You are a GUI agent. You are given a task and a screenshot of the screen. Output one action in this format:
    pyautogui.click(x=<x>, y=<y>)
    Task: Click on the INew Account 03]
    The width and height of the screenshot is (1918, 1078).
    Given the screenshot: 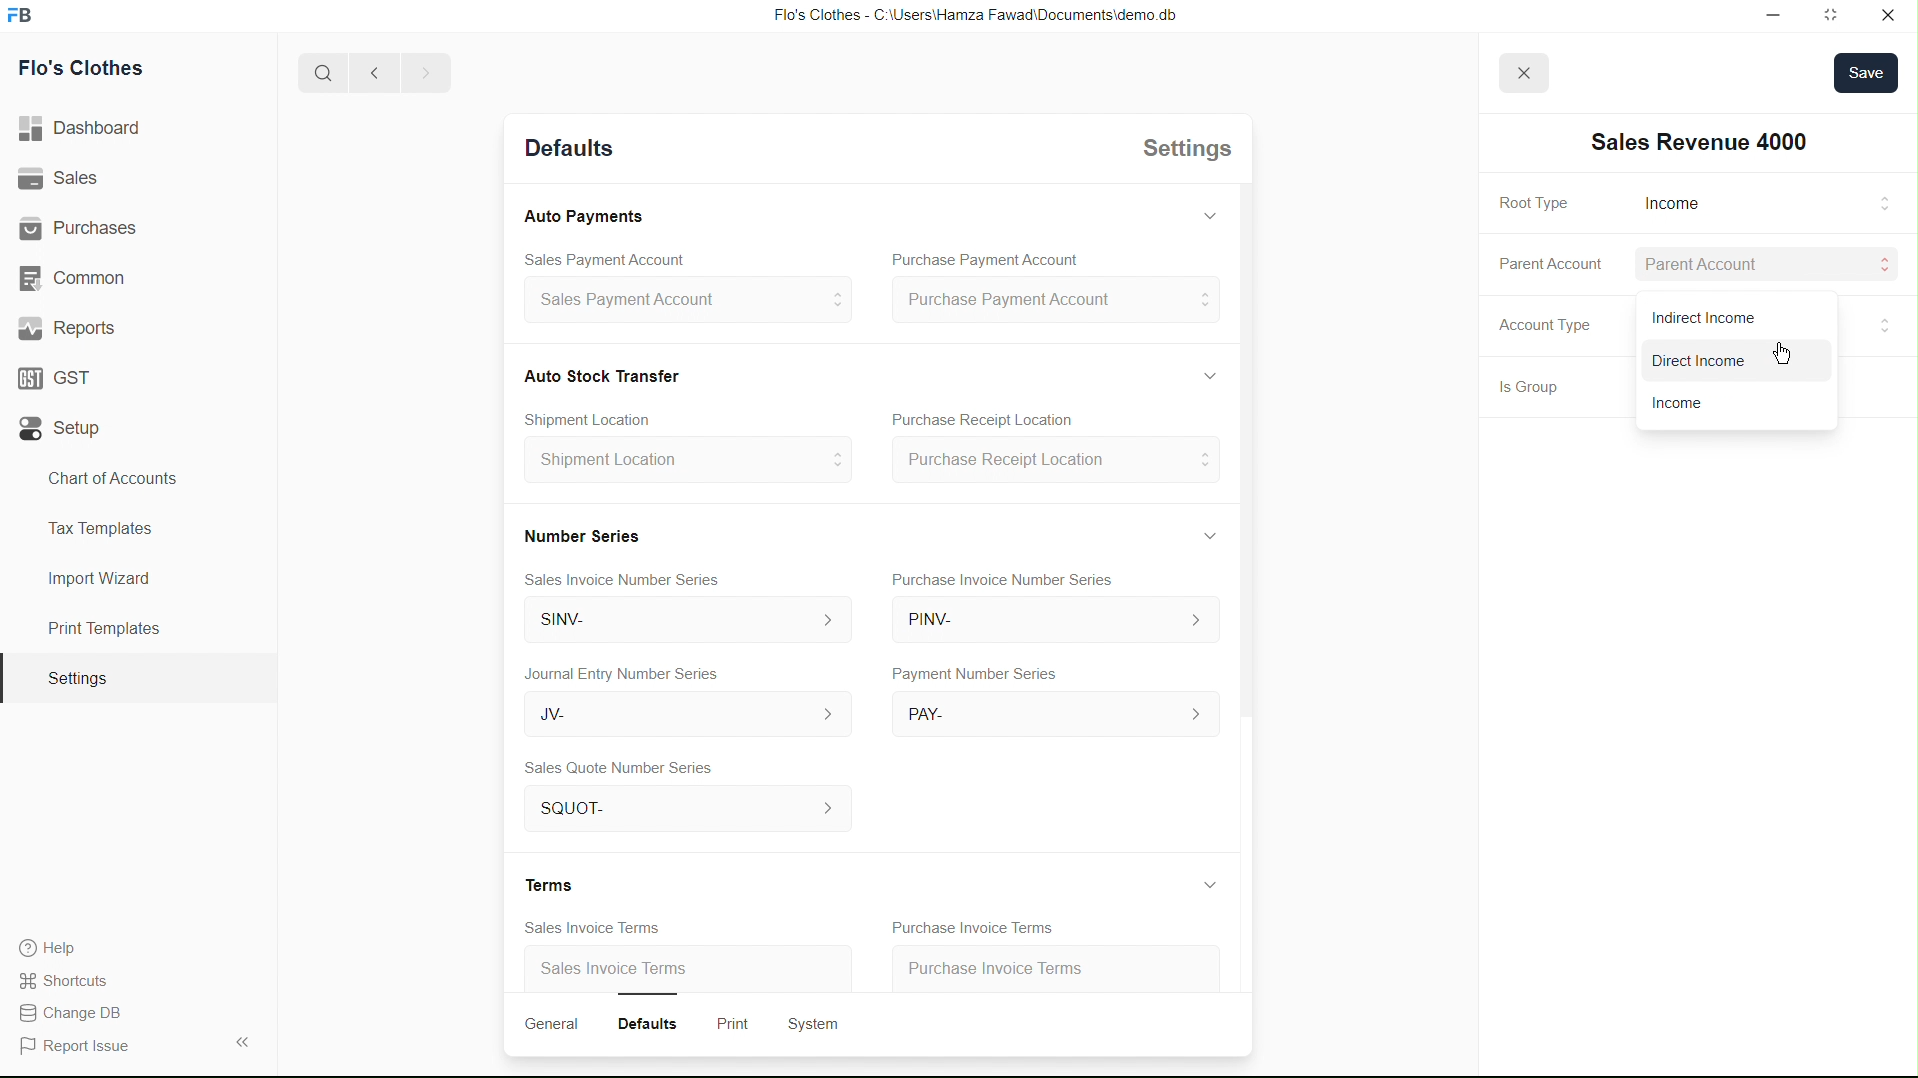 What is the action you would take?
    pyautogui.click(x=1700, y=142)
    